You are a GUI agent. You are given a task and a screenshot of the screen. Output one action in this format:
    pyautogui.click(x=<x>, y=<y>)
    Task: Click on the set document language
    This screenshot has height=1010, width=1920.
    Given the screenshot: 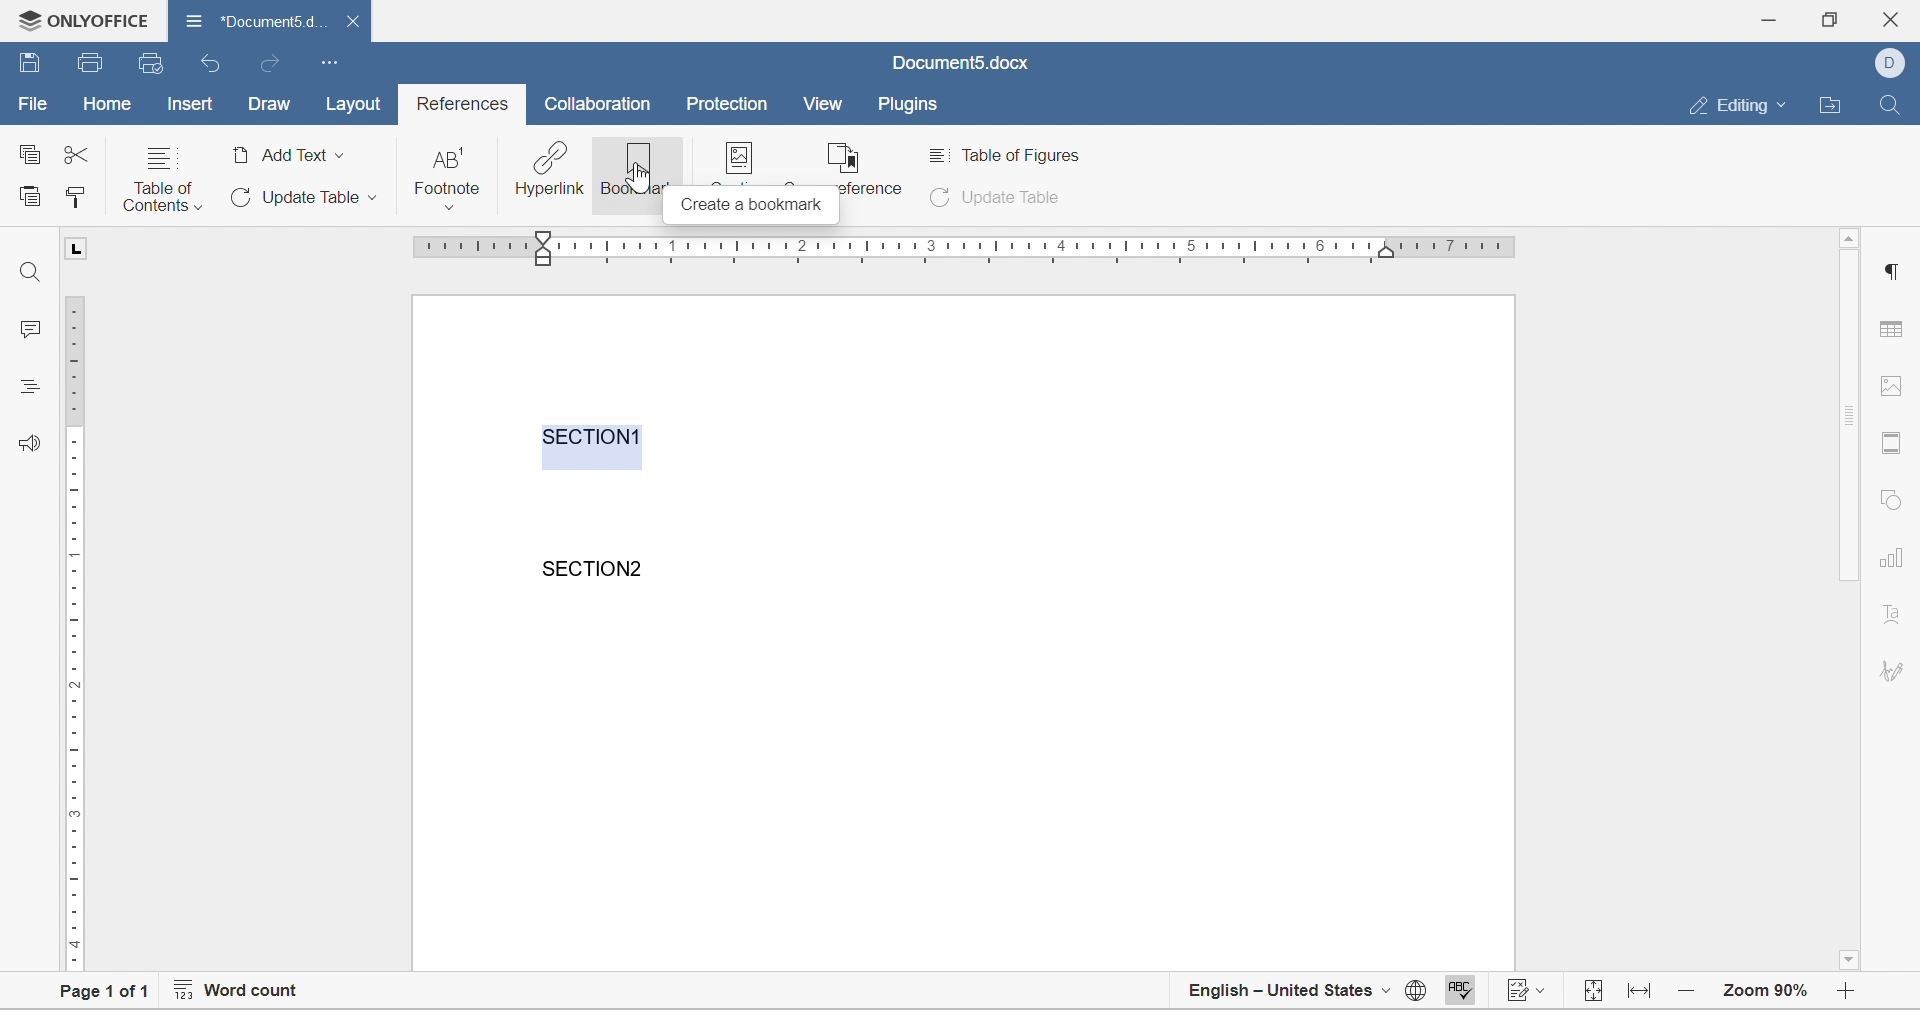 What is the action you would take?
    pyautogui.click(x=1415, y=995)
    